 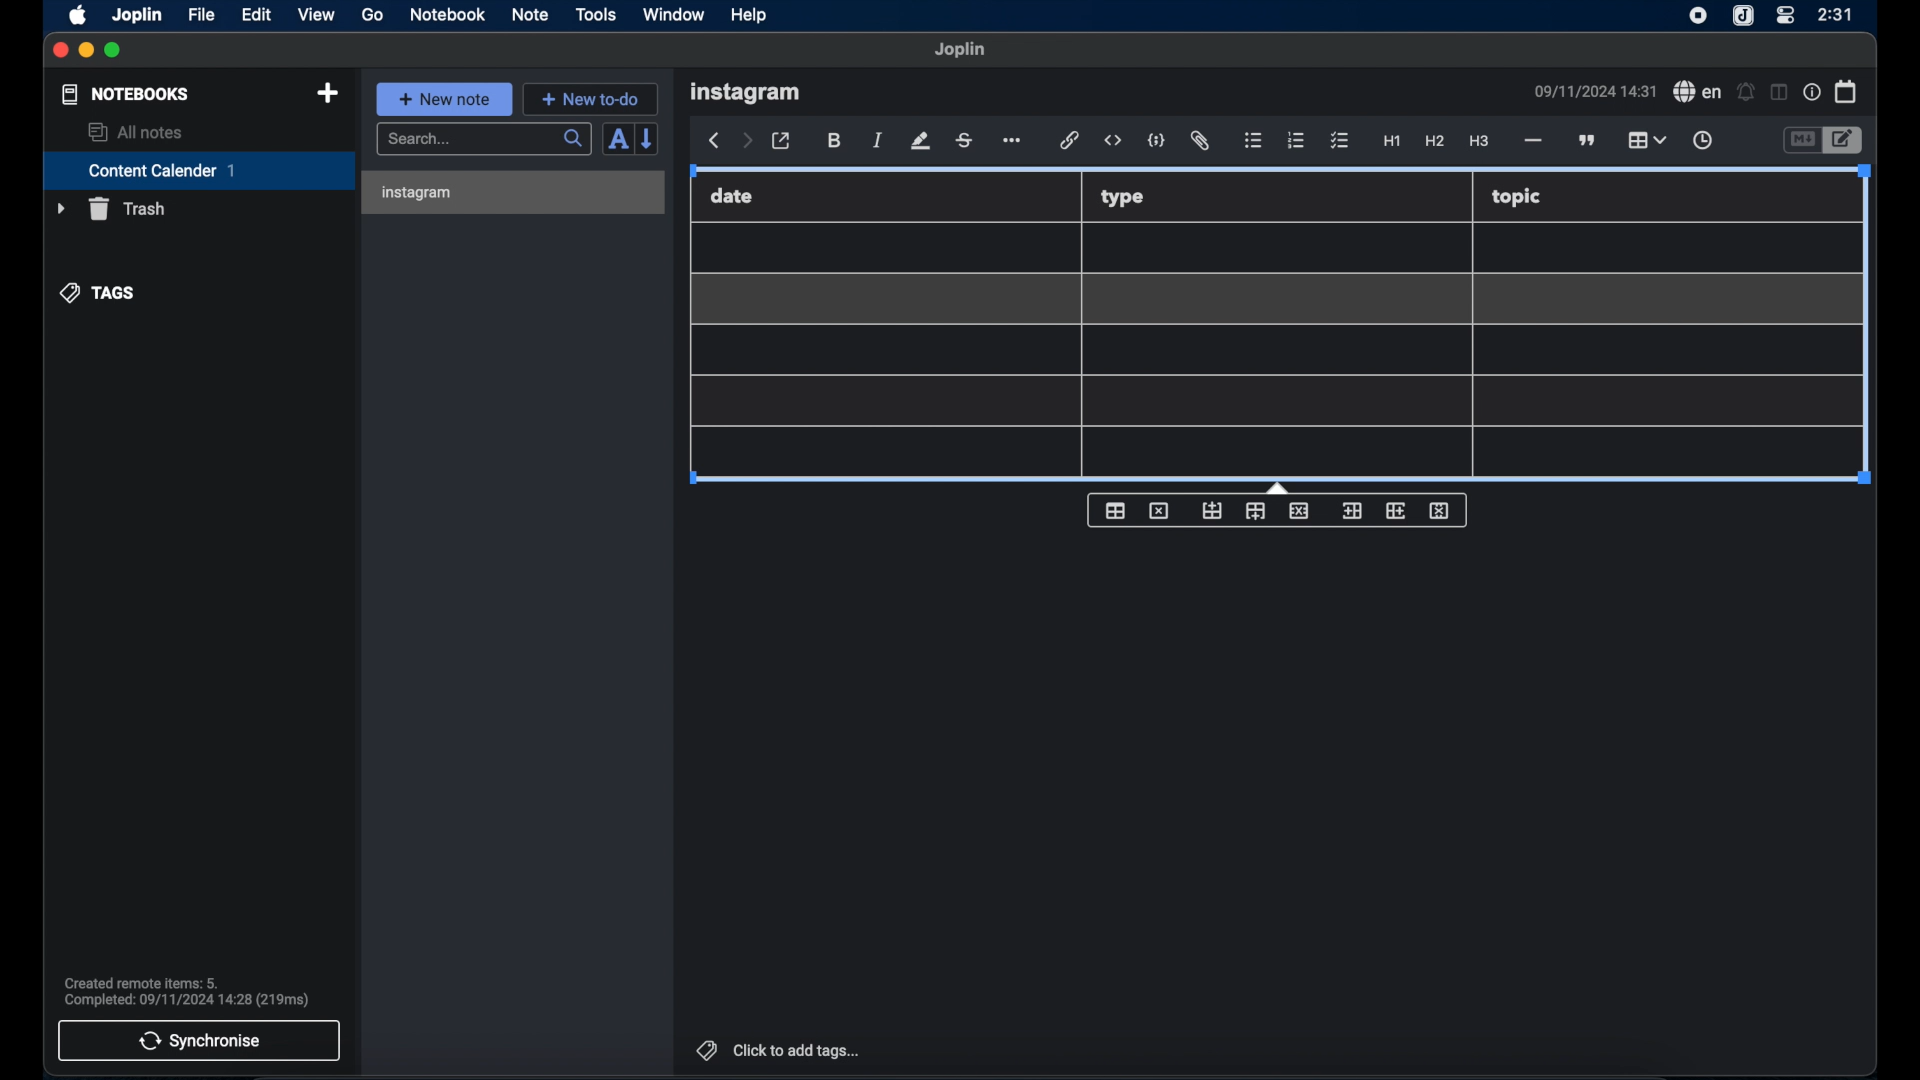 I want to click on italic, so click(x=877, y=141).